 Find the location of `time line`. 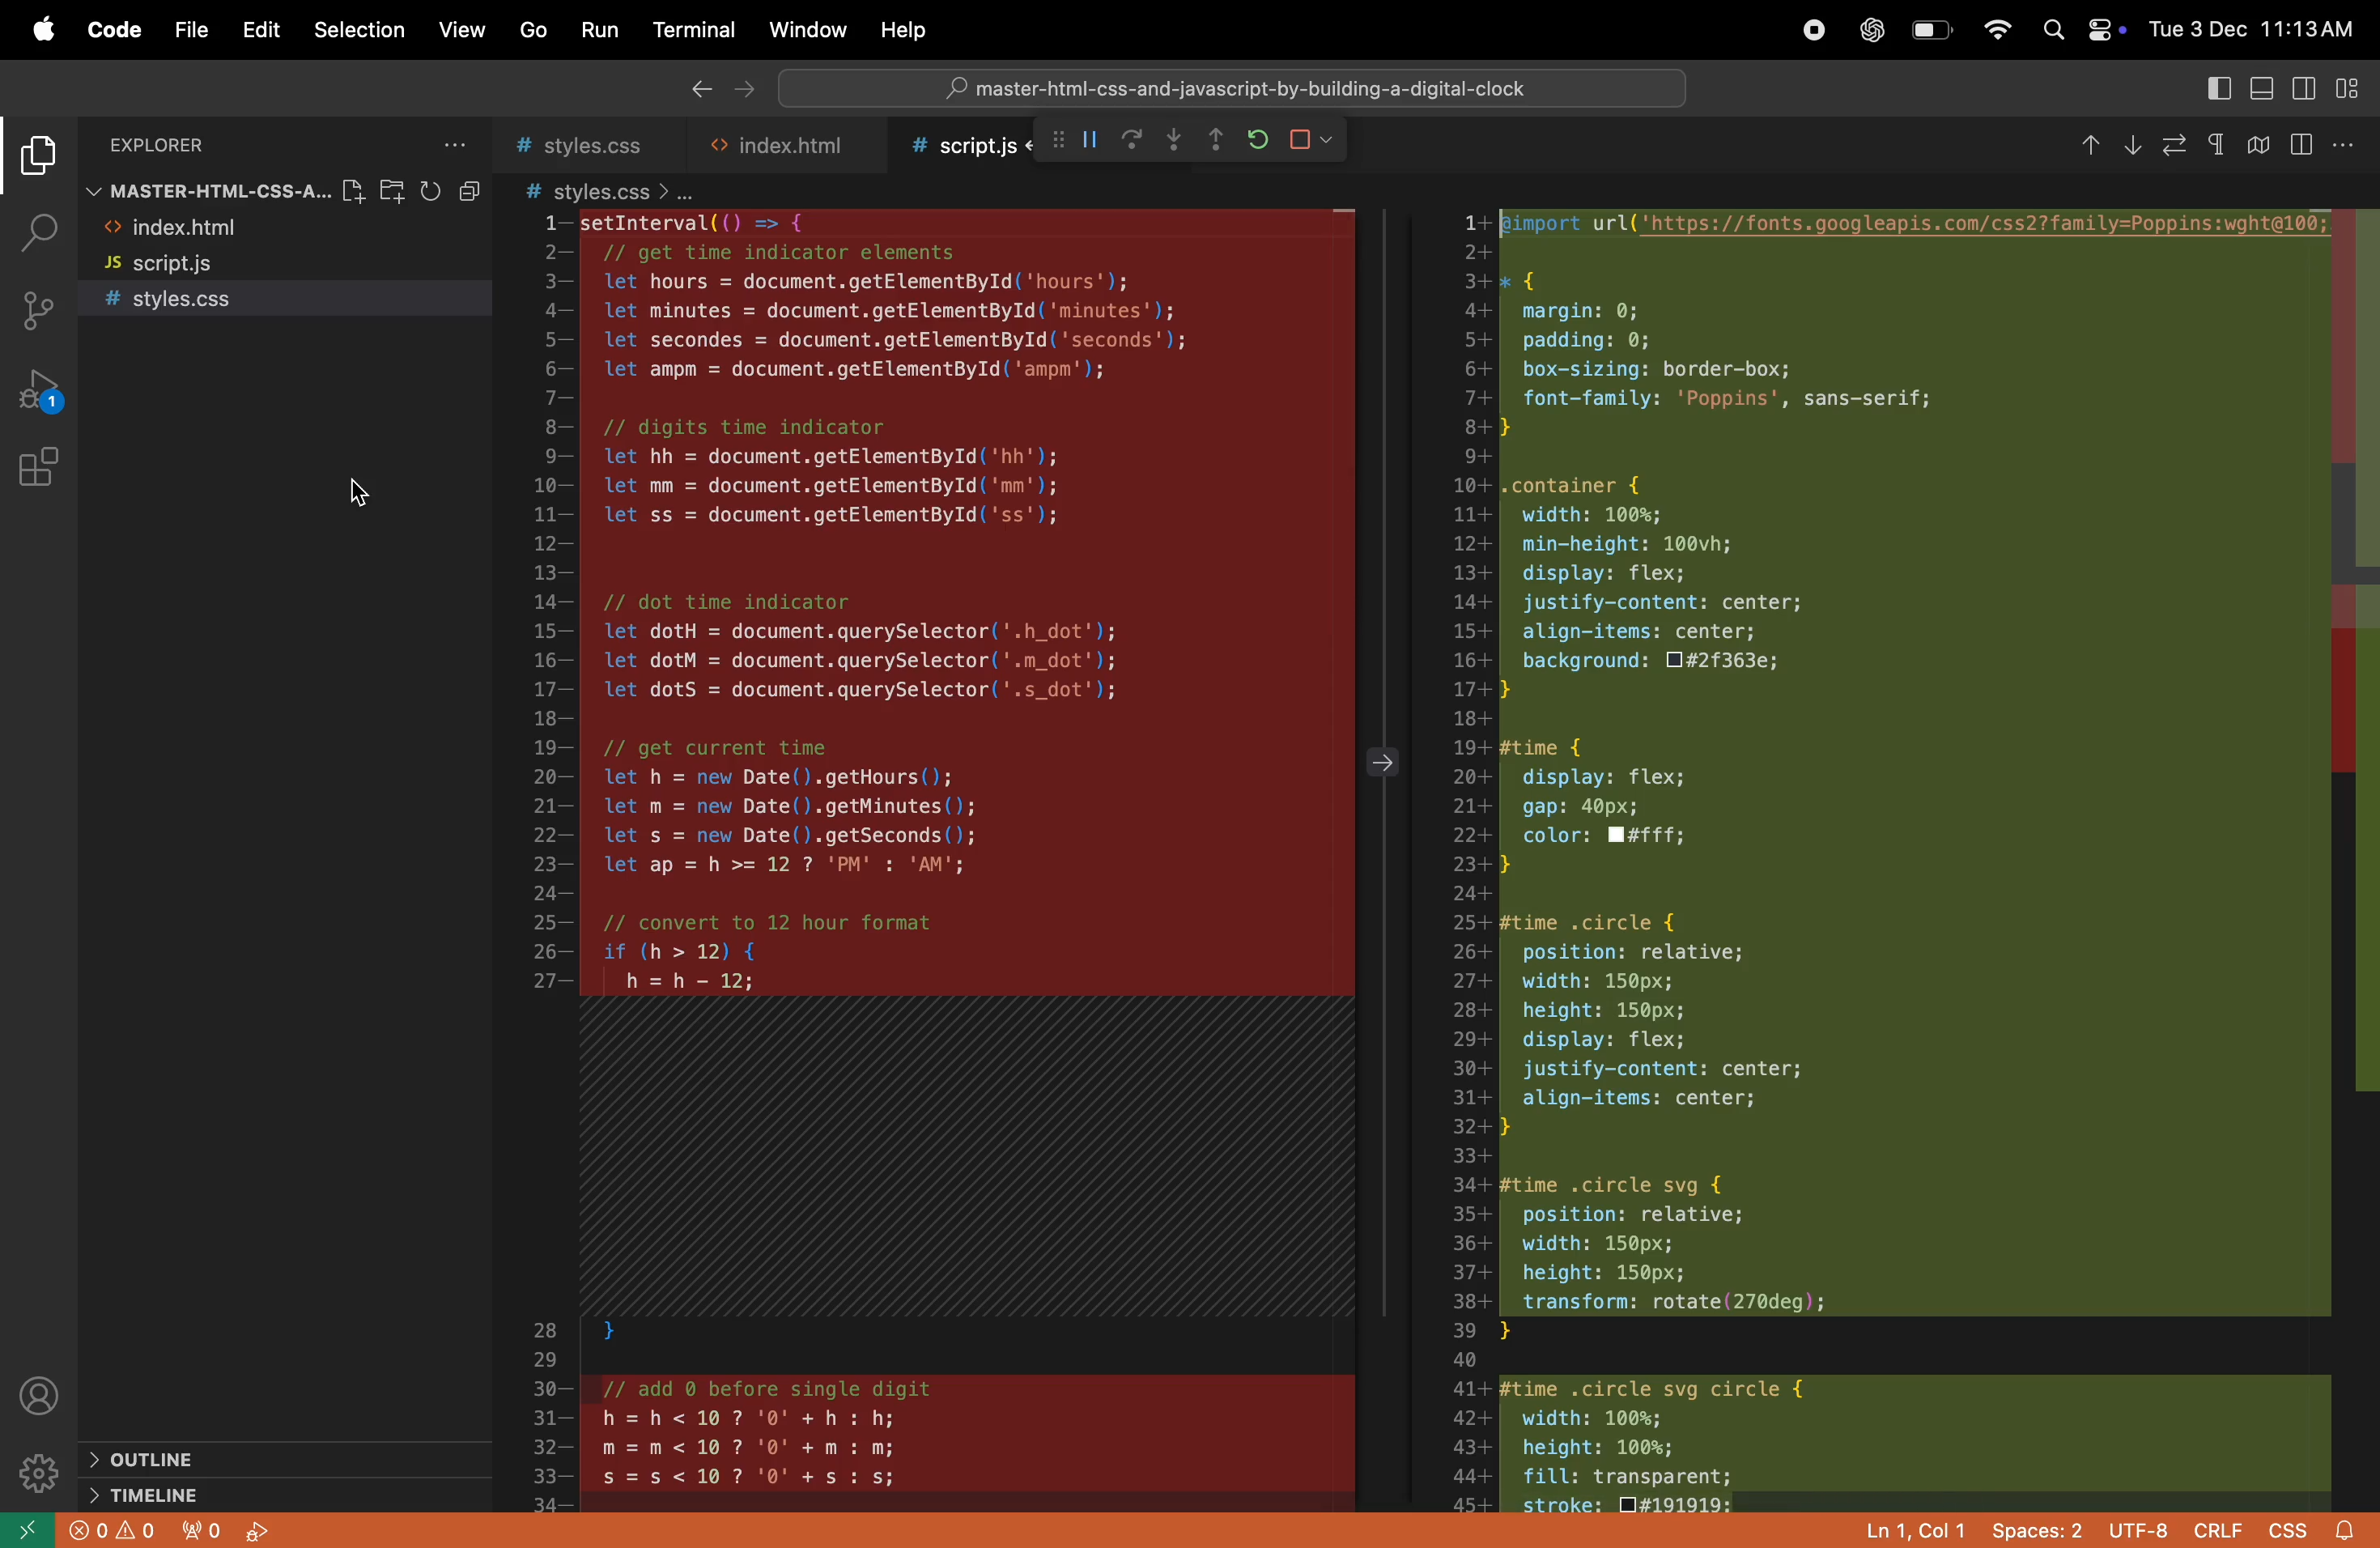

time line is located at coordinates (176, 1493).